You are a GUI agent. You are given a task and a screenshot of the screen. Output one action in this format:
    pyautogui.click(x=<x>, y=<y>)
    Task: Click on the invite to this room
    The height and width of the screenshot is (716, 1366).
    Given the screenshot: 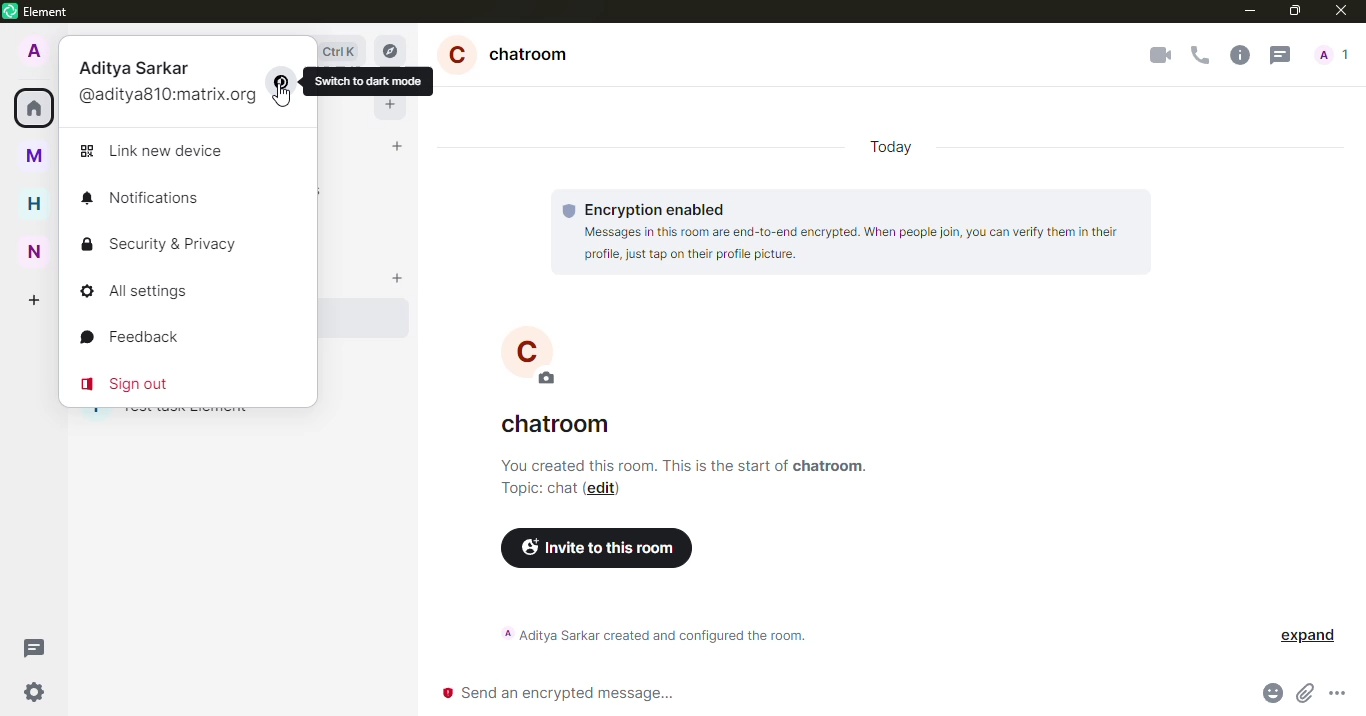 What is the action you would take?
    pyautogui.click(x=597, y=549)
    